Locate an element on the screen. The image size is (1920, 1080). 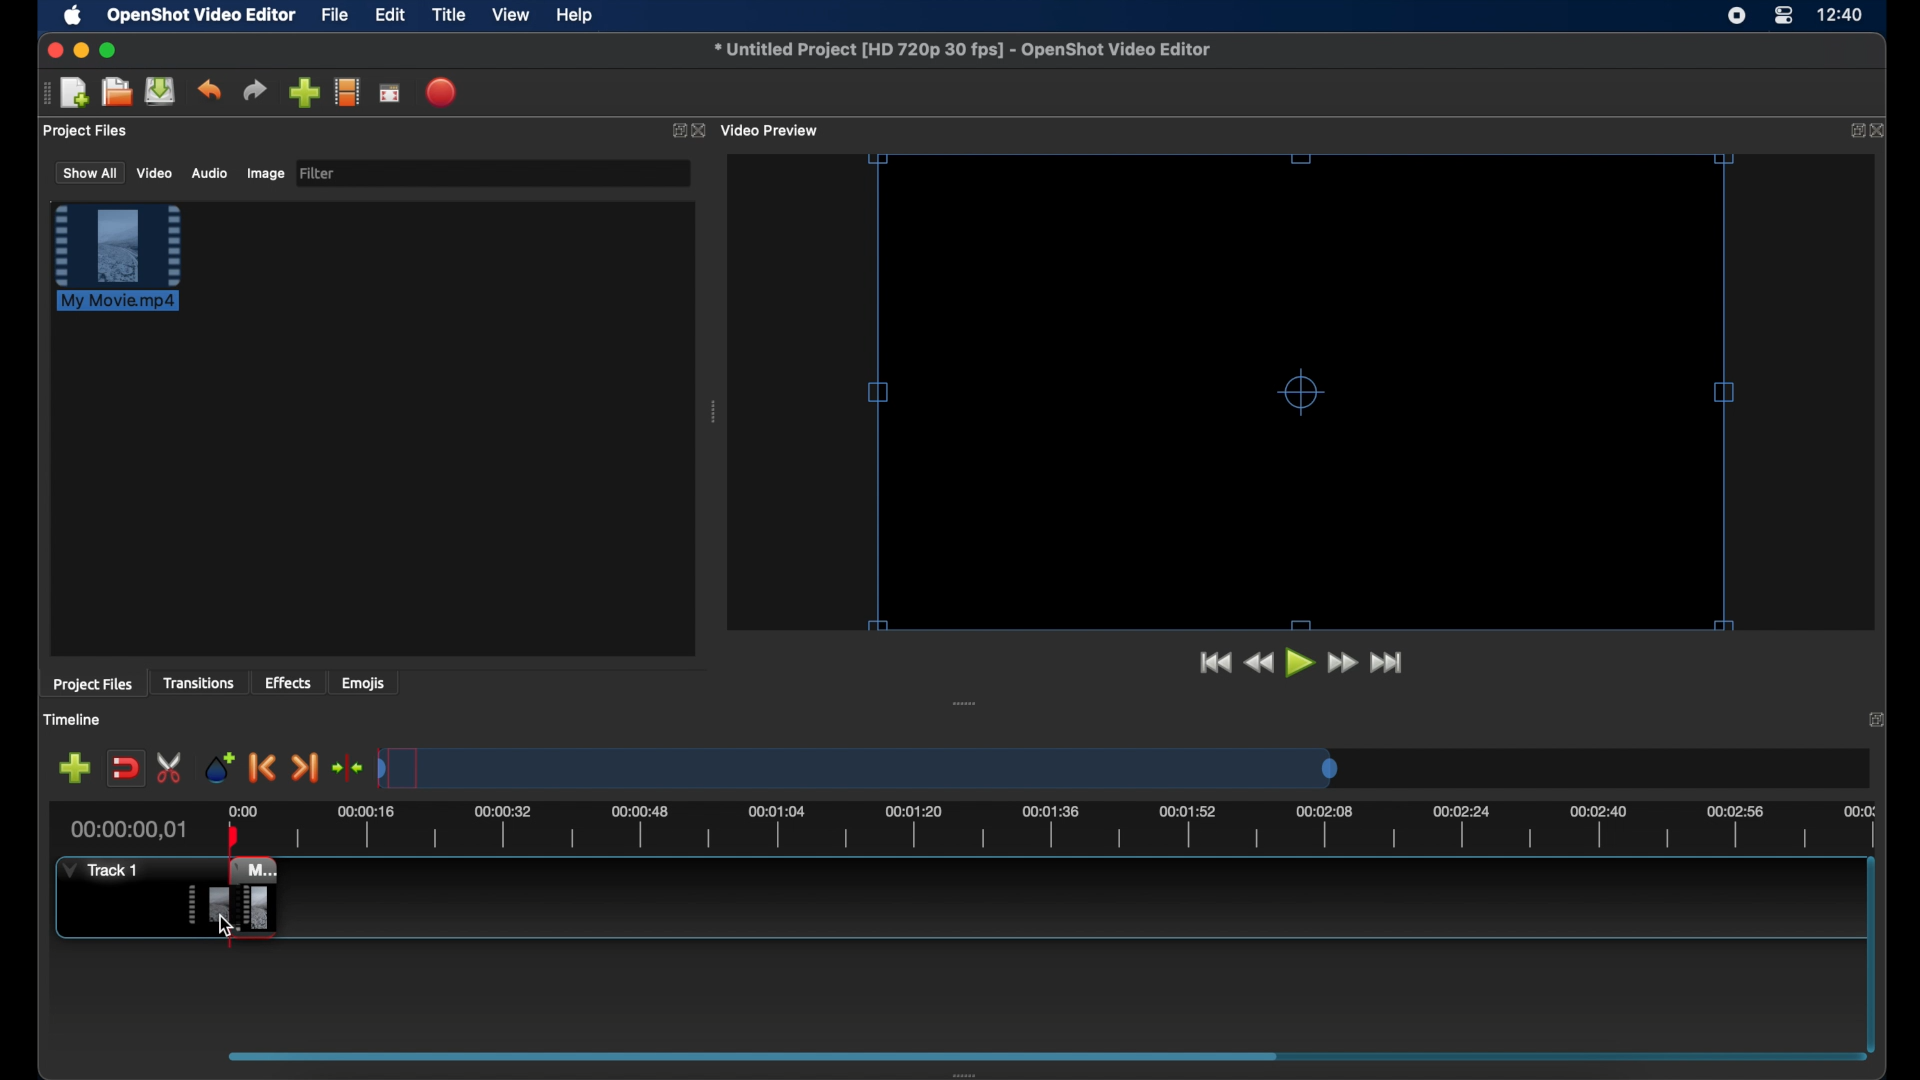
close is located at coordinates (52, 50).